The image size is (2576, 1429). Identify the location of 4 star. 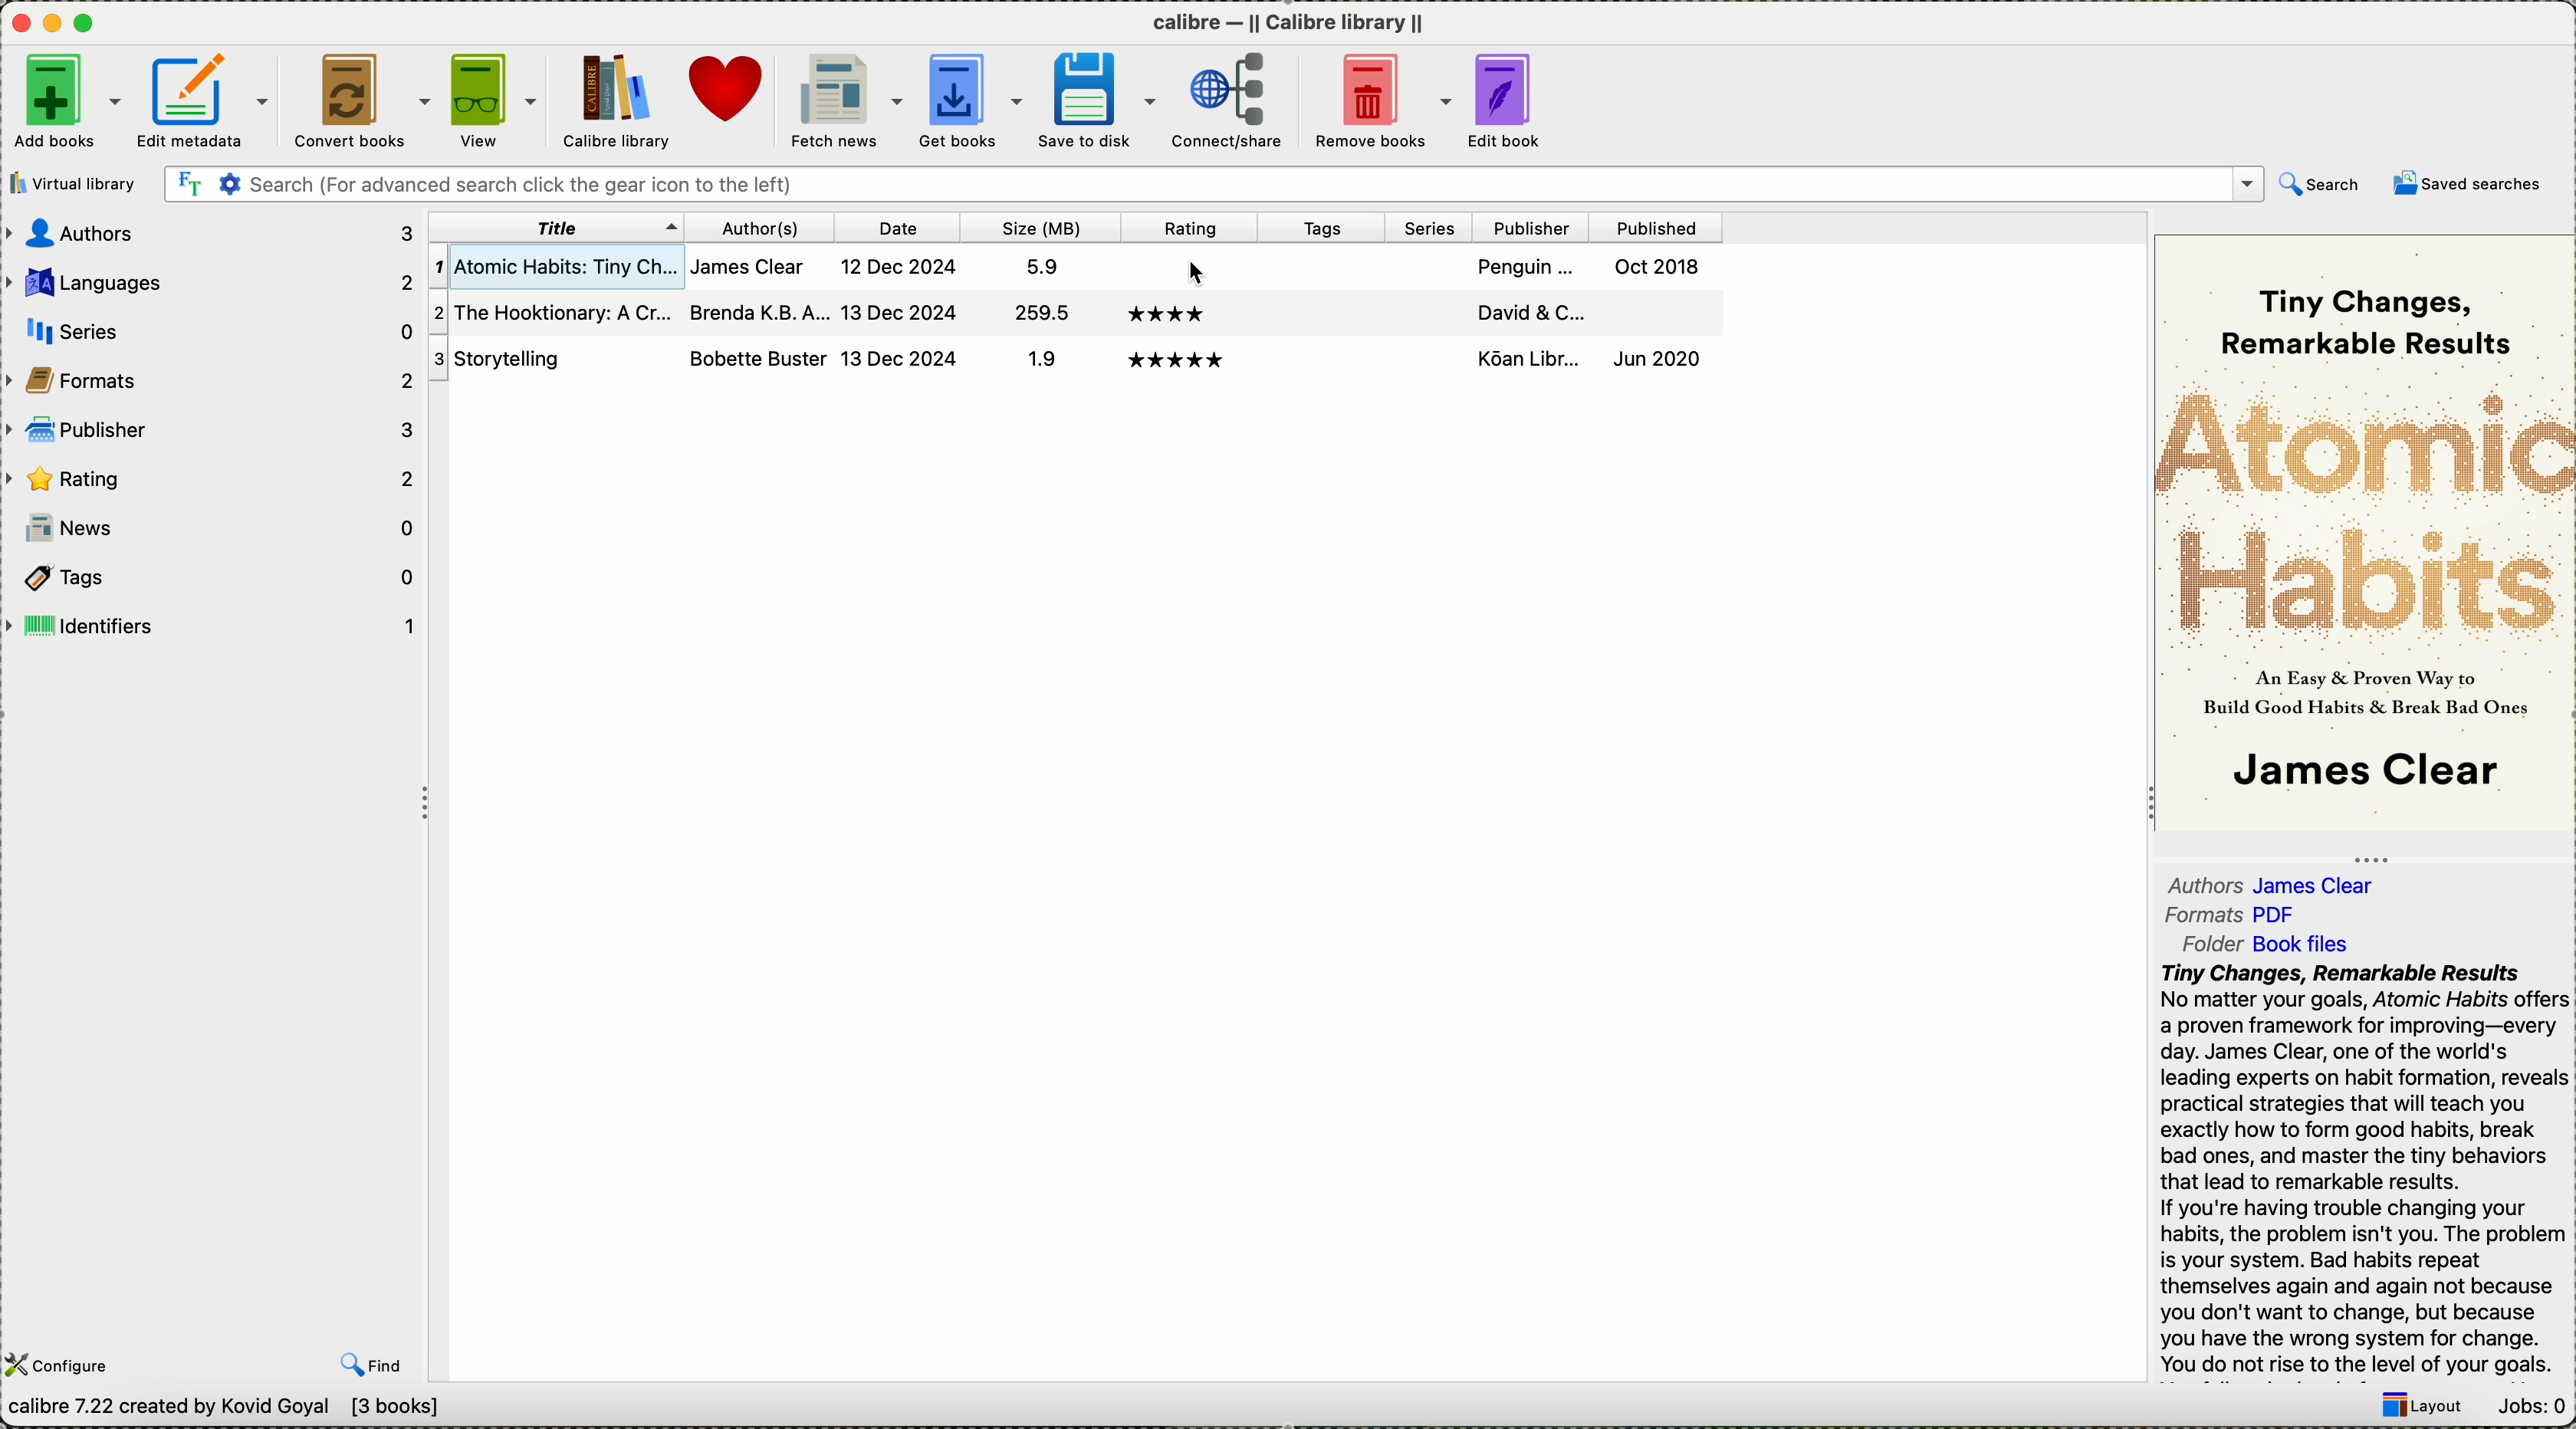
(1165, 313).